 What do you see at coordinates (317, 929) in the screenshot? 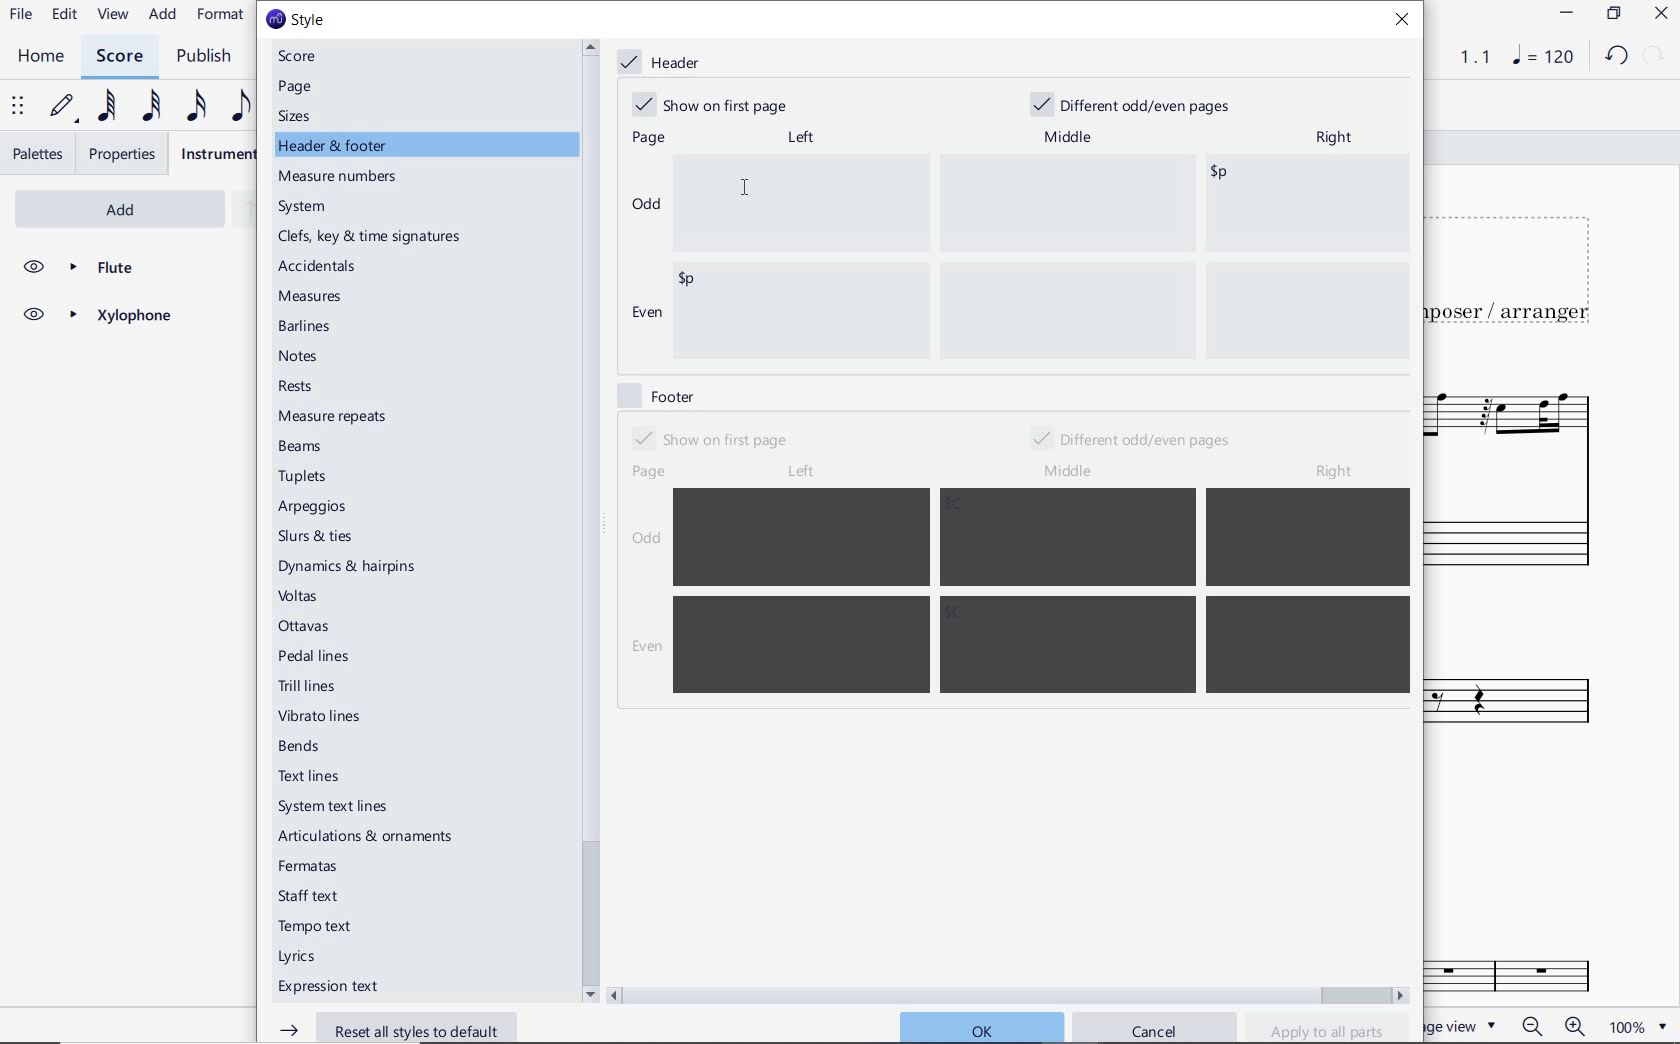
I see `tempo text` at bounding box center [317, 929].